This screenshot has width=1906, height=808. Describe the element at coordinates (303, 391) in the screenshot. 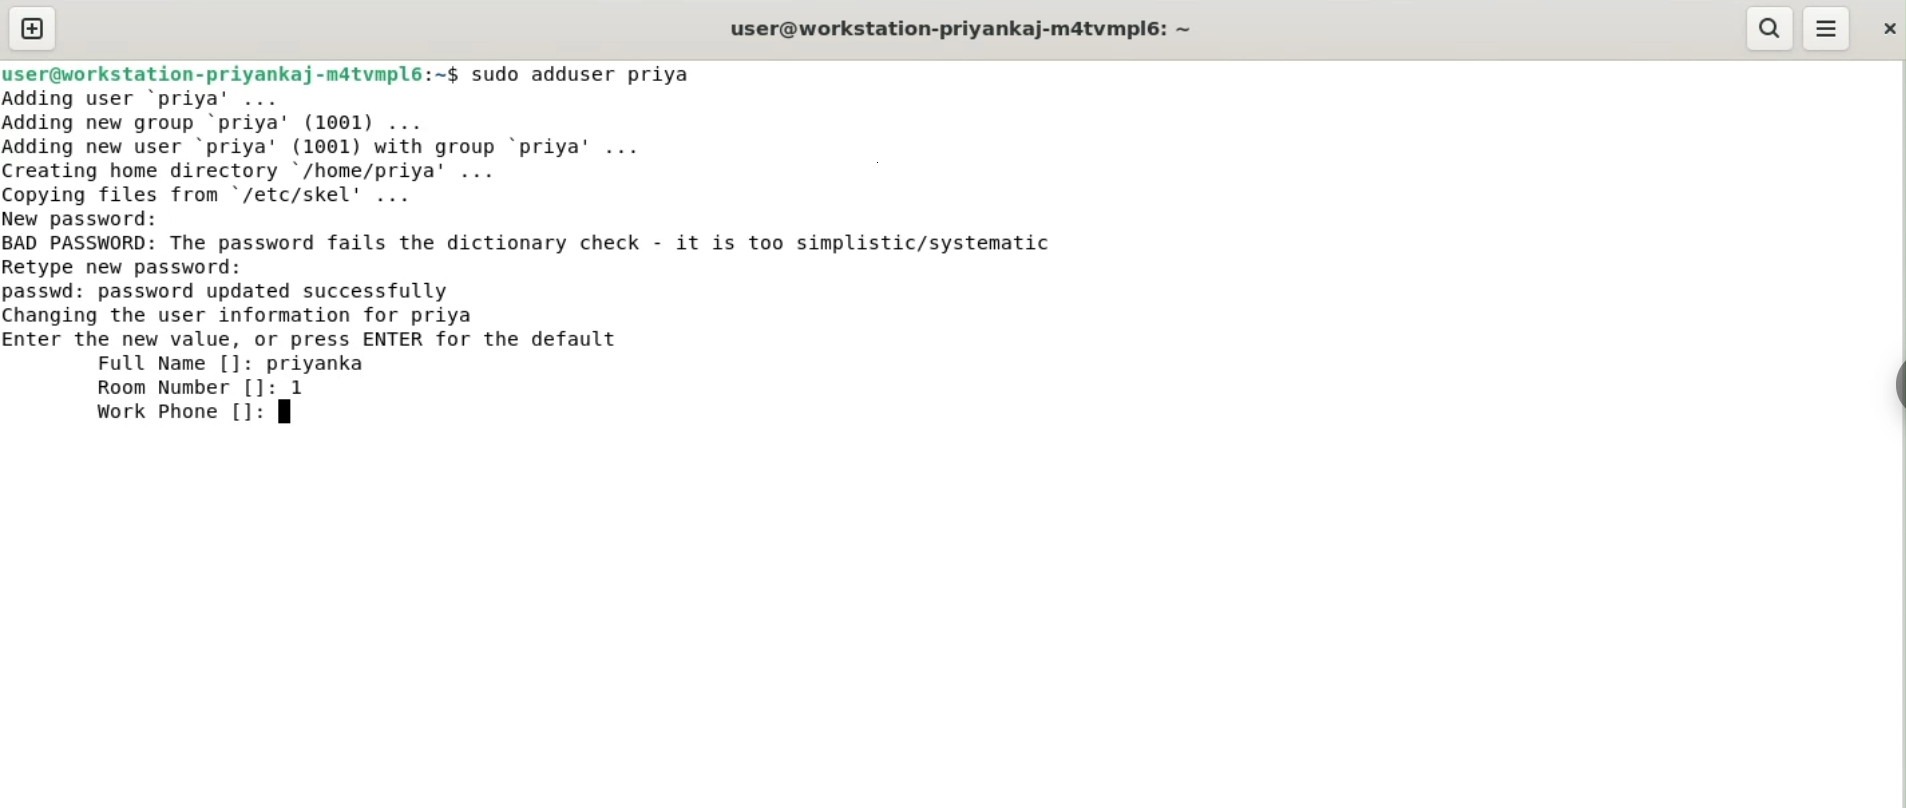

I see `1` at that location.